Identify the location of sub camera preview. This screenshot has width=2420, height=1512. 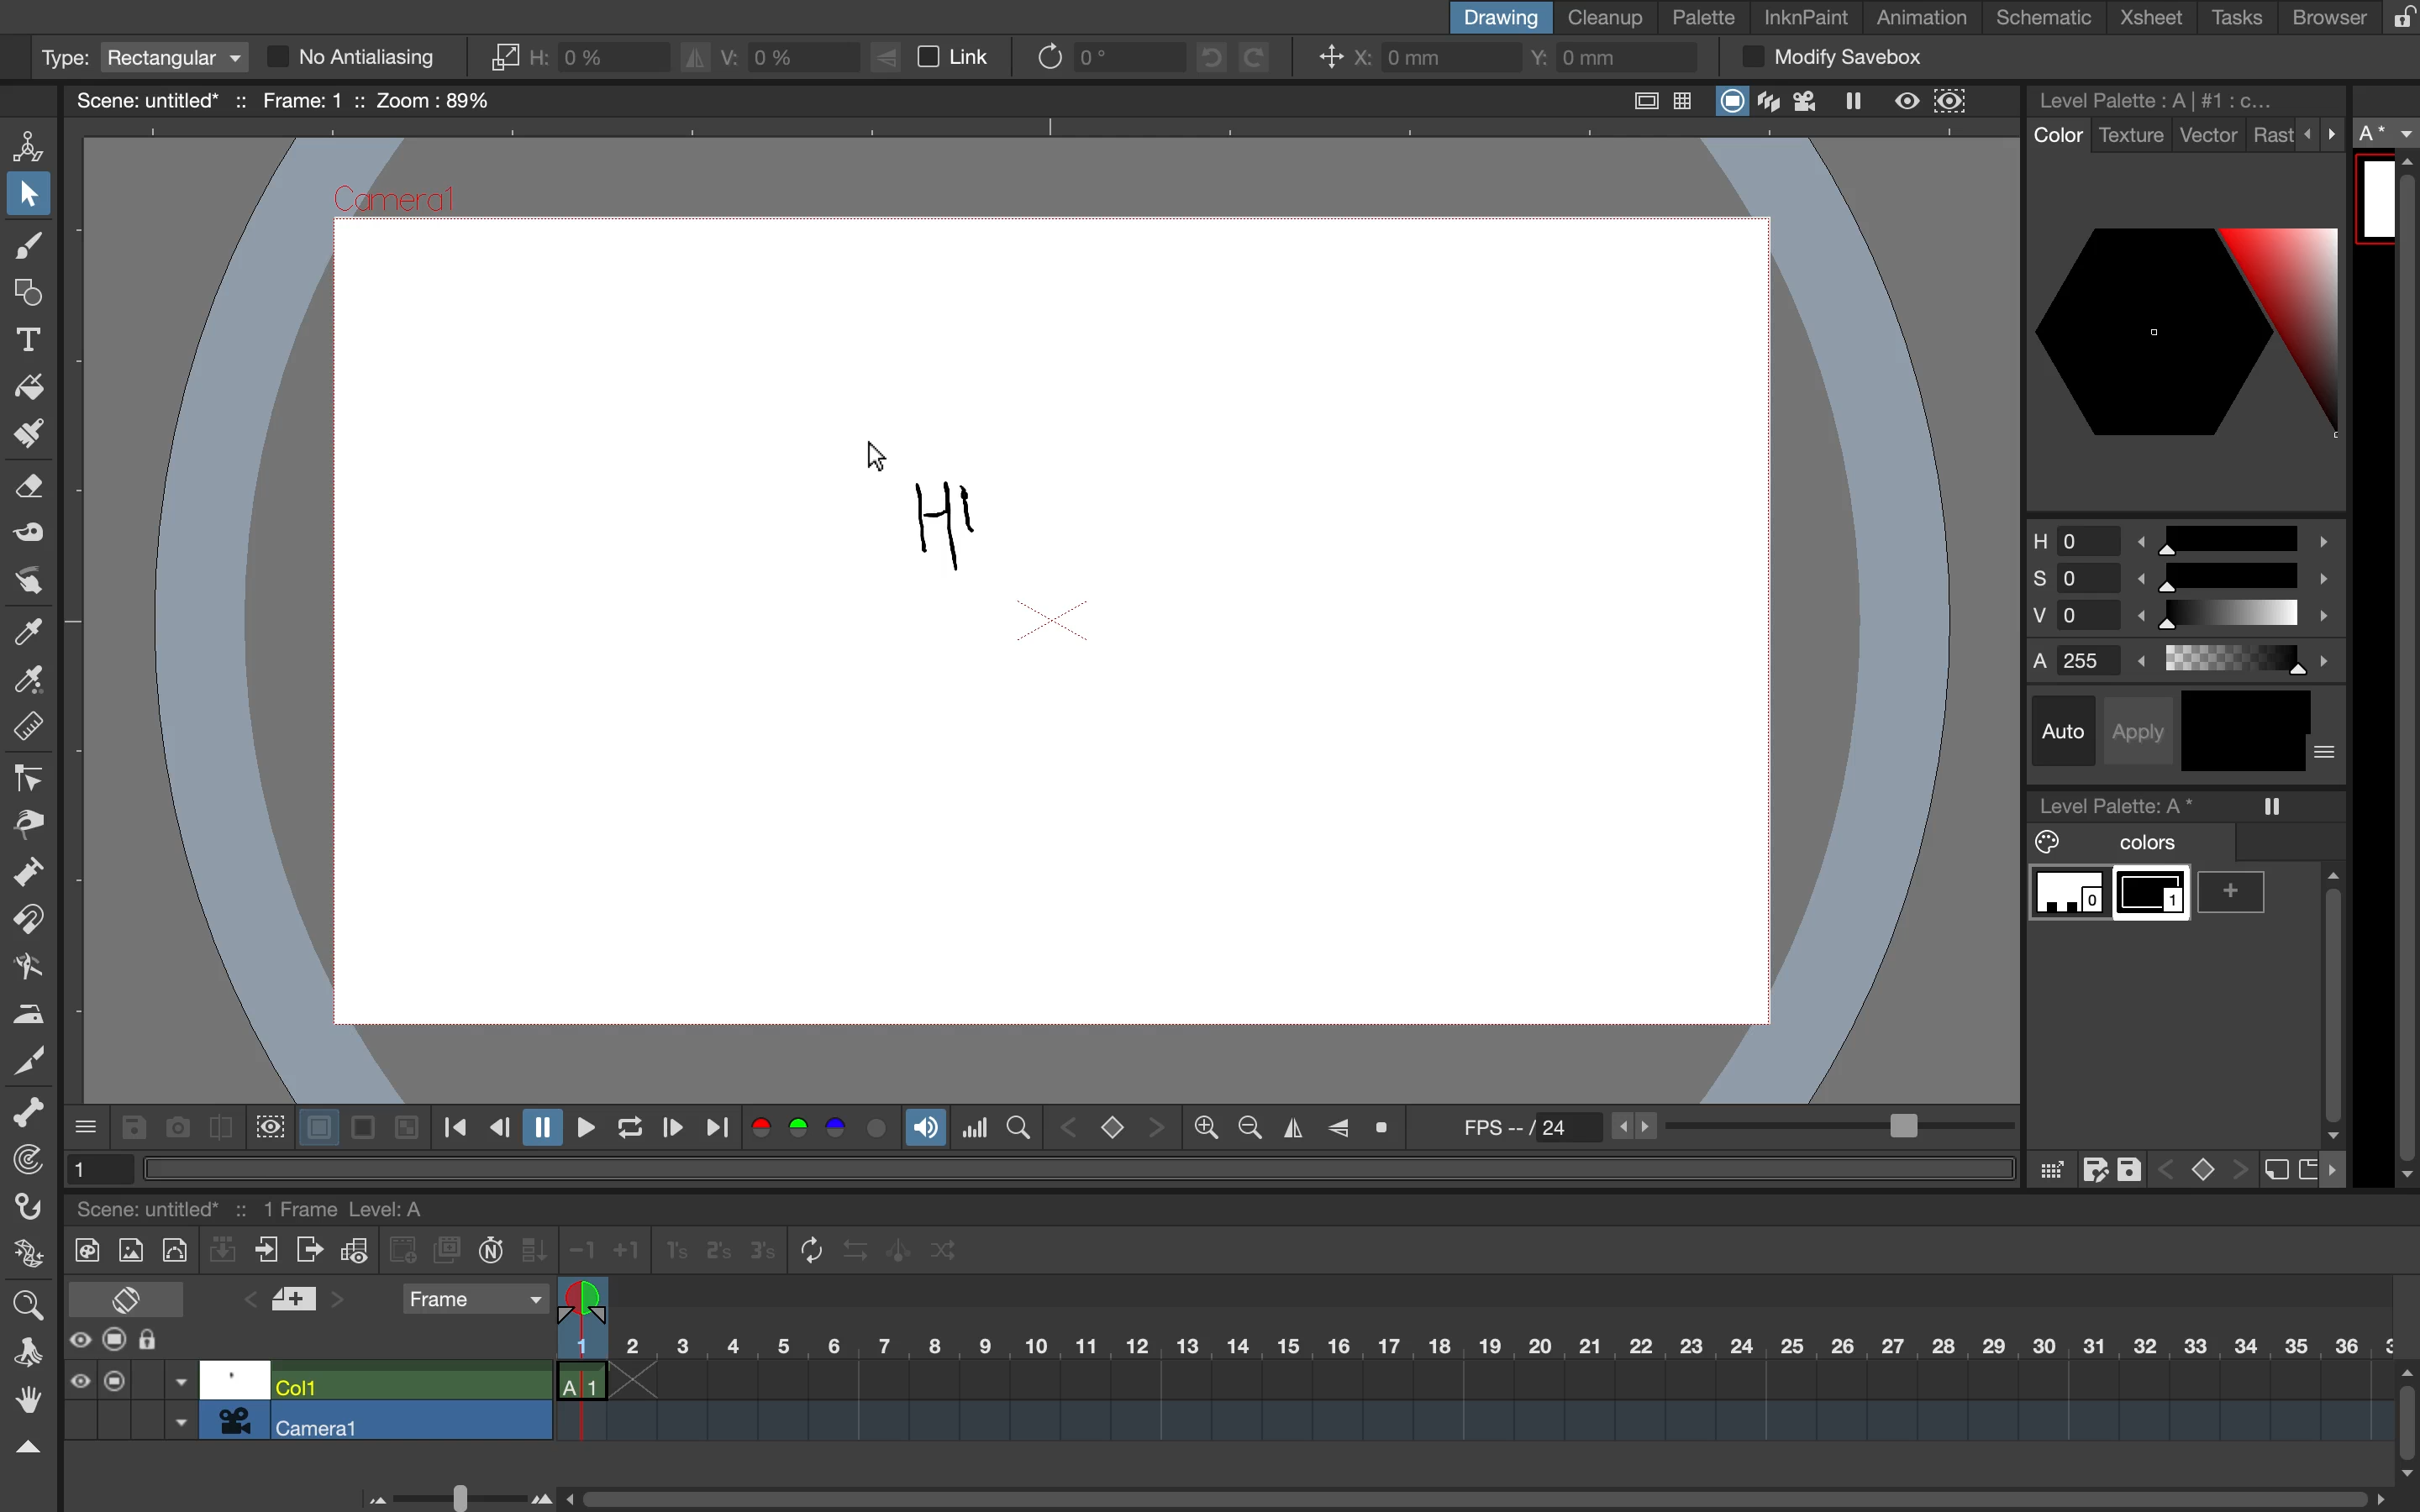
(1952, 102).